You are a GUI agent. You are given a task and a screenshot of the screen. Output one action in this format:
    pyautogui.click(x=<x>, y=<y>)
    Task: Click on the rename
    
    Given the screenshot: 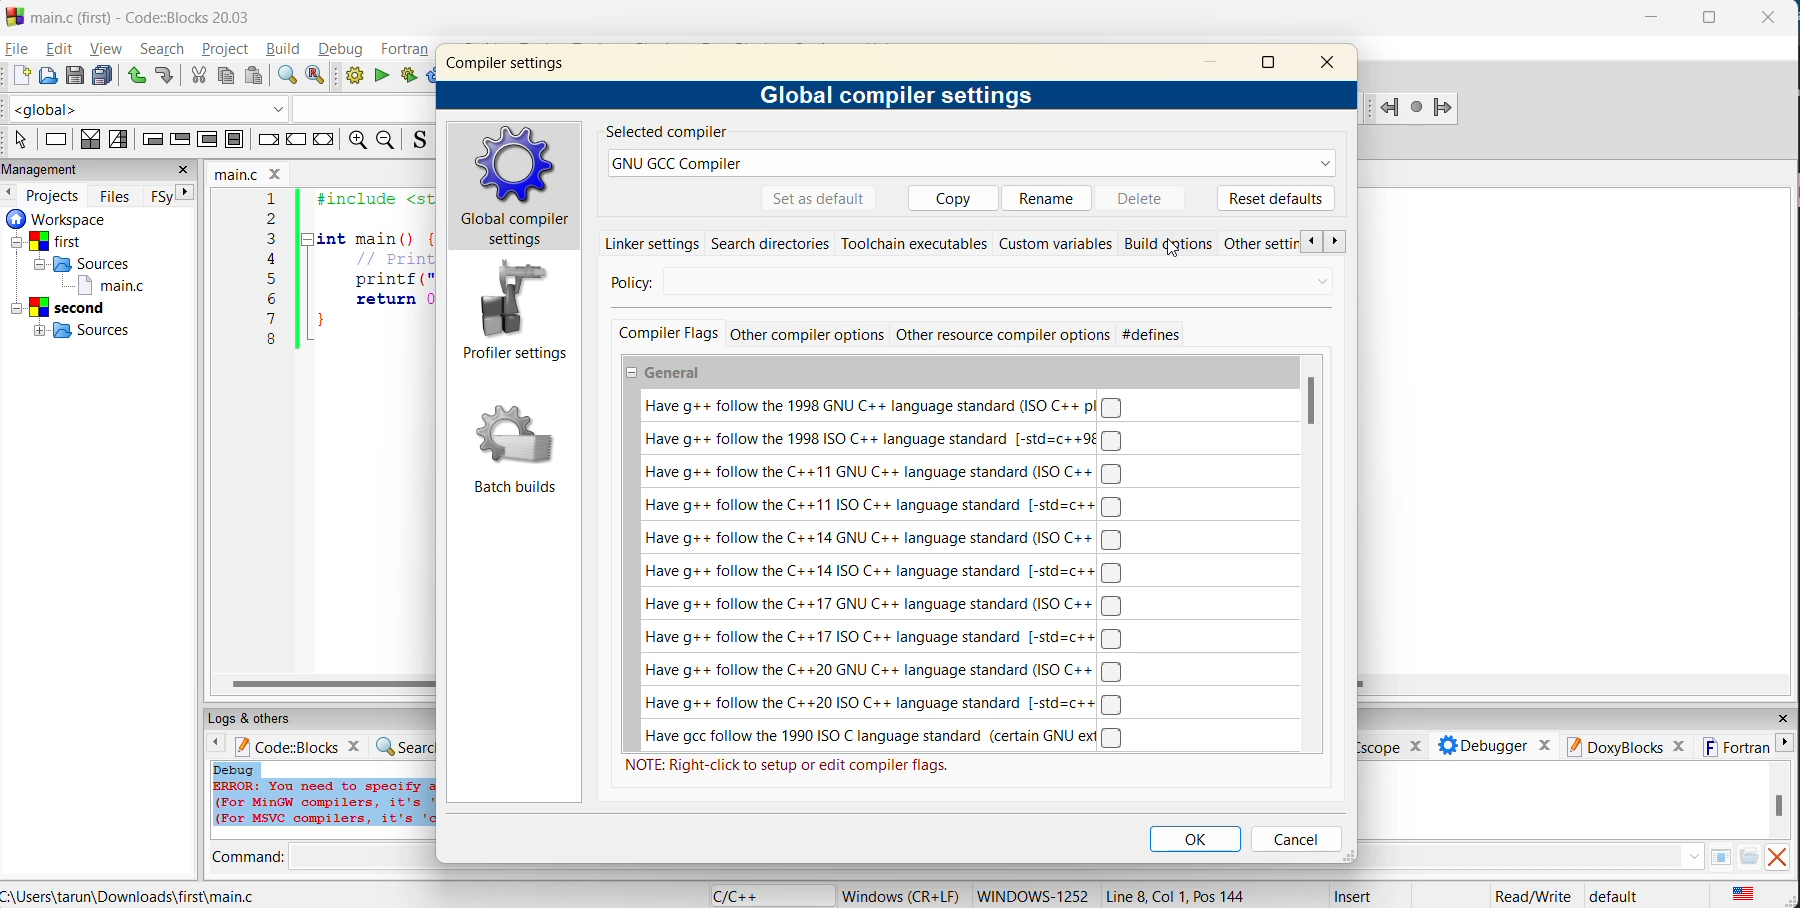 What is the action you would take?
    pyautogui.click(x=1049, y=199)
    